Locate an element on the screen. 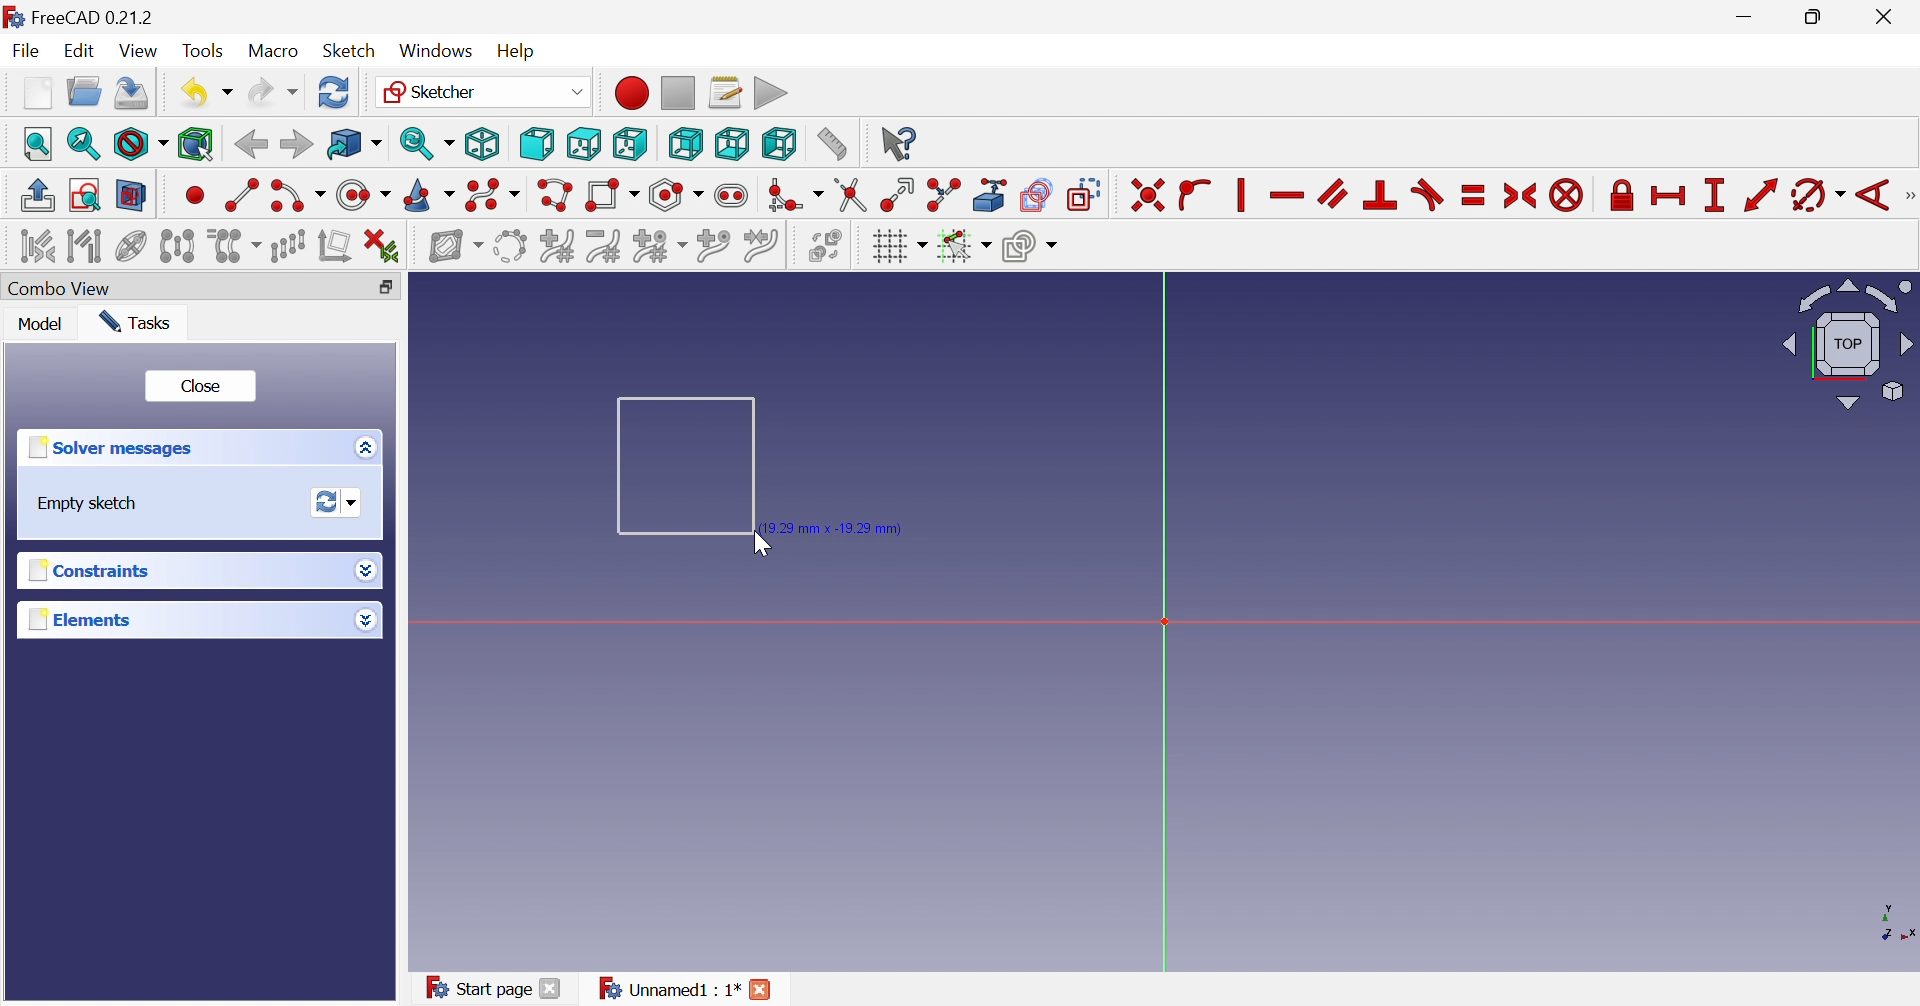 The image size is (1920, 1006). Empty sketch is located at coordinates (89, 504).